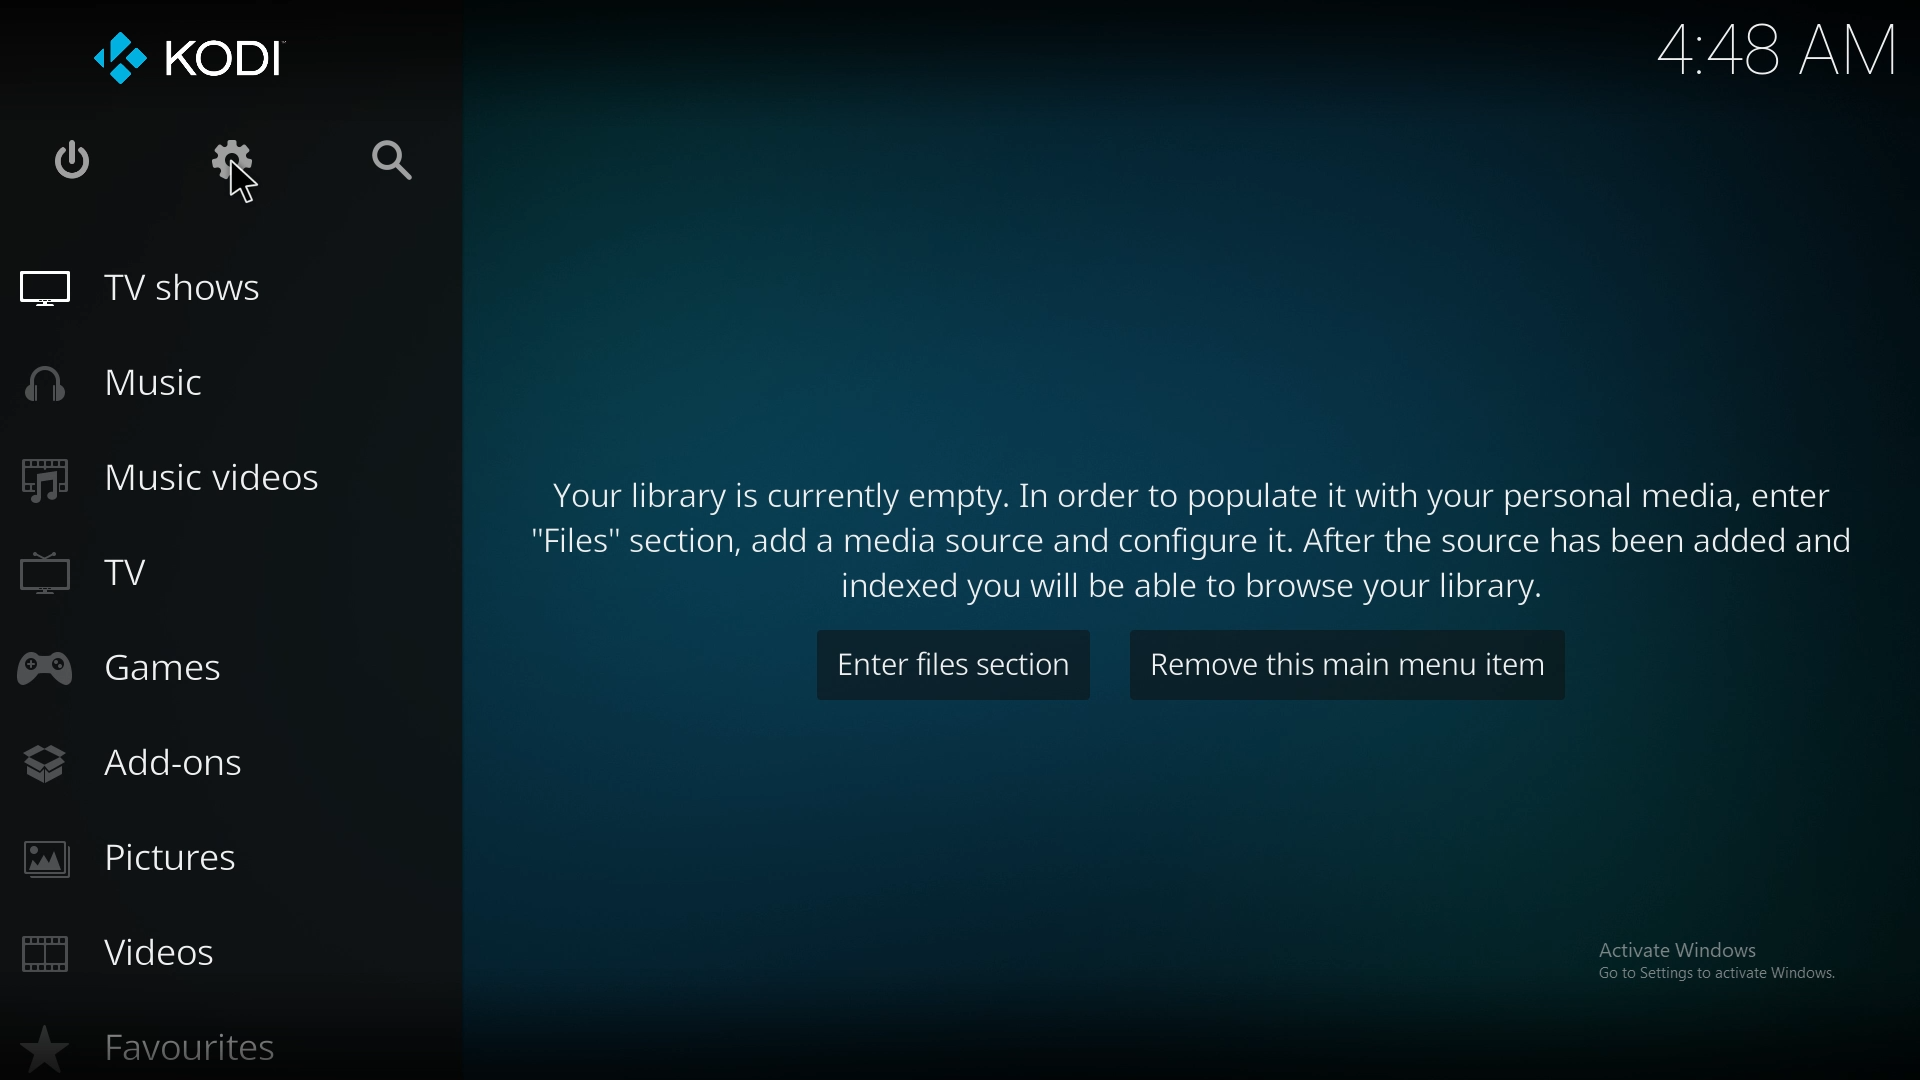  I want to click on kodi, so click(196, 56).